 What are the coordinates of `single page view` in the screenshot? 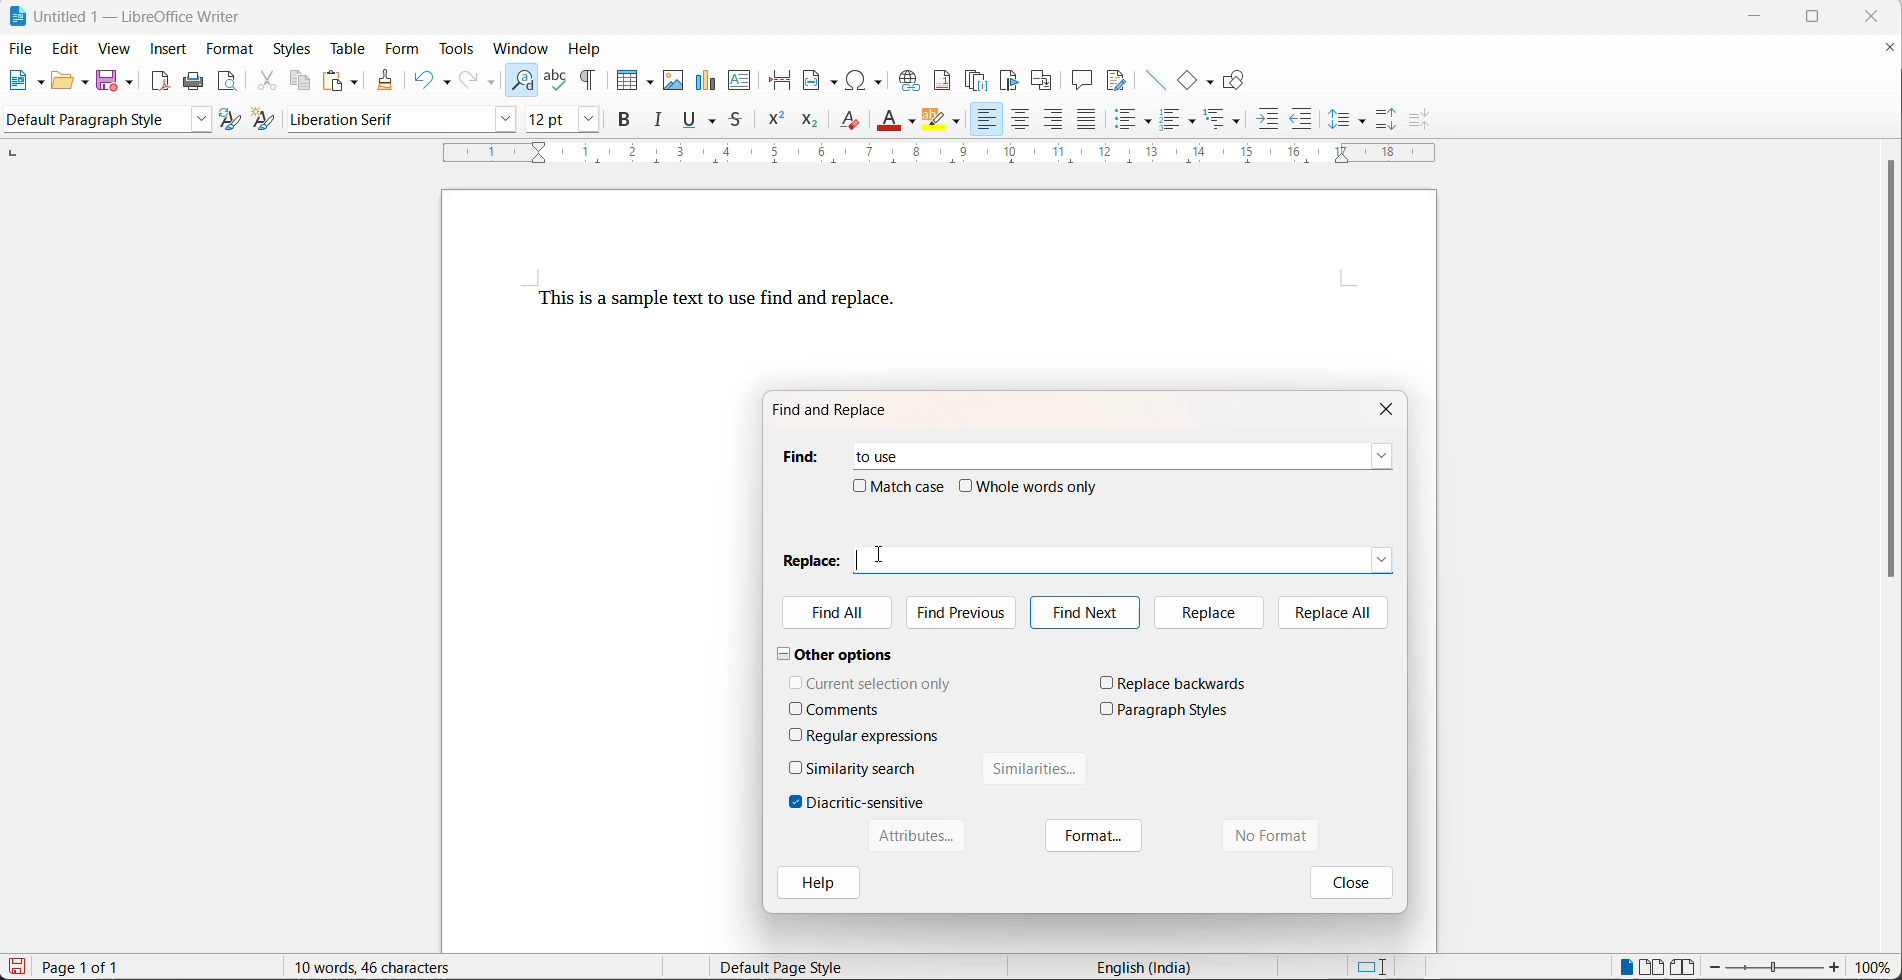 It's located at (1627, 965).